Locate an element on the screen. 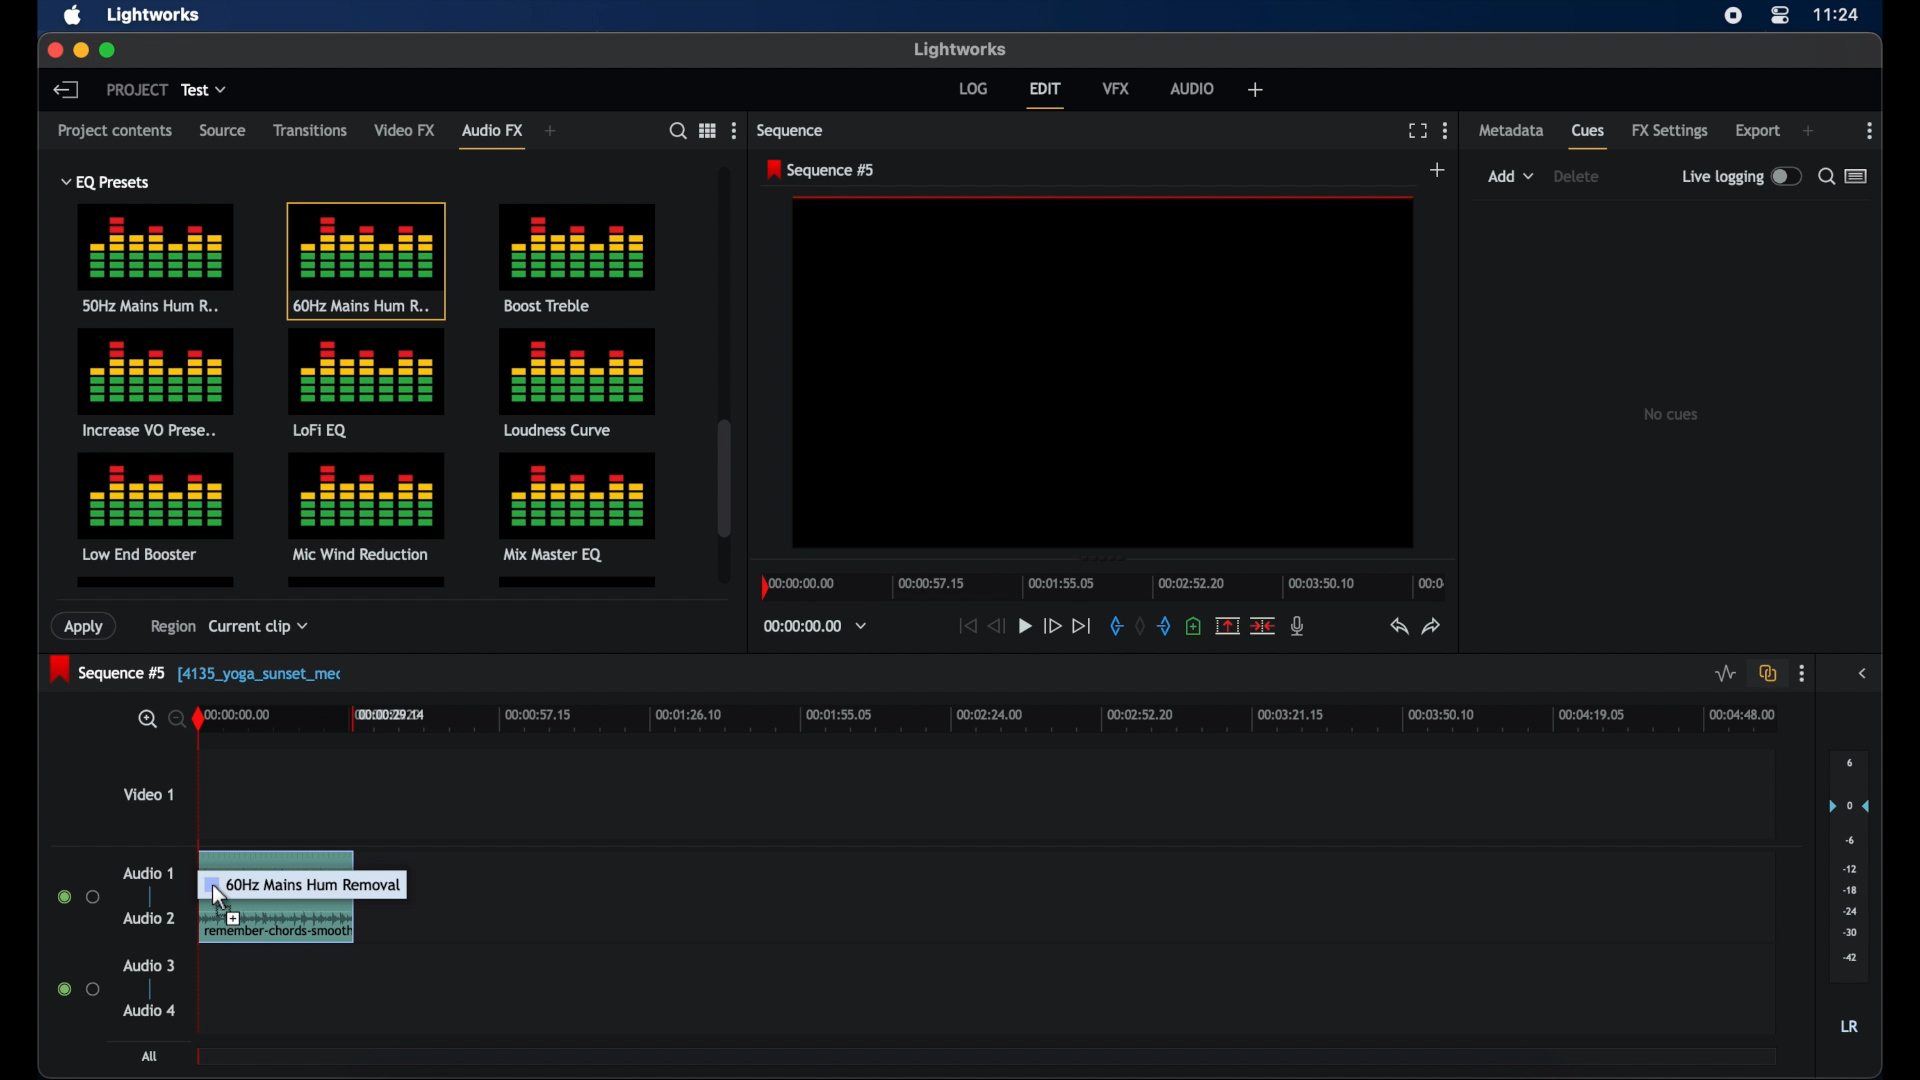  toggle audio levels editing is located at coordinates (1724, 673).